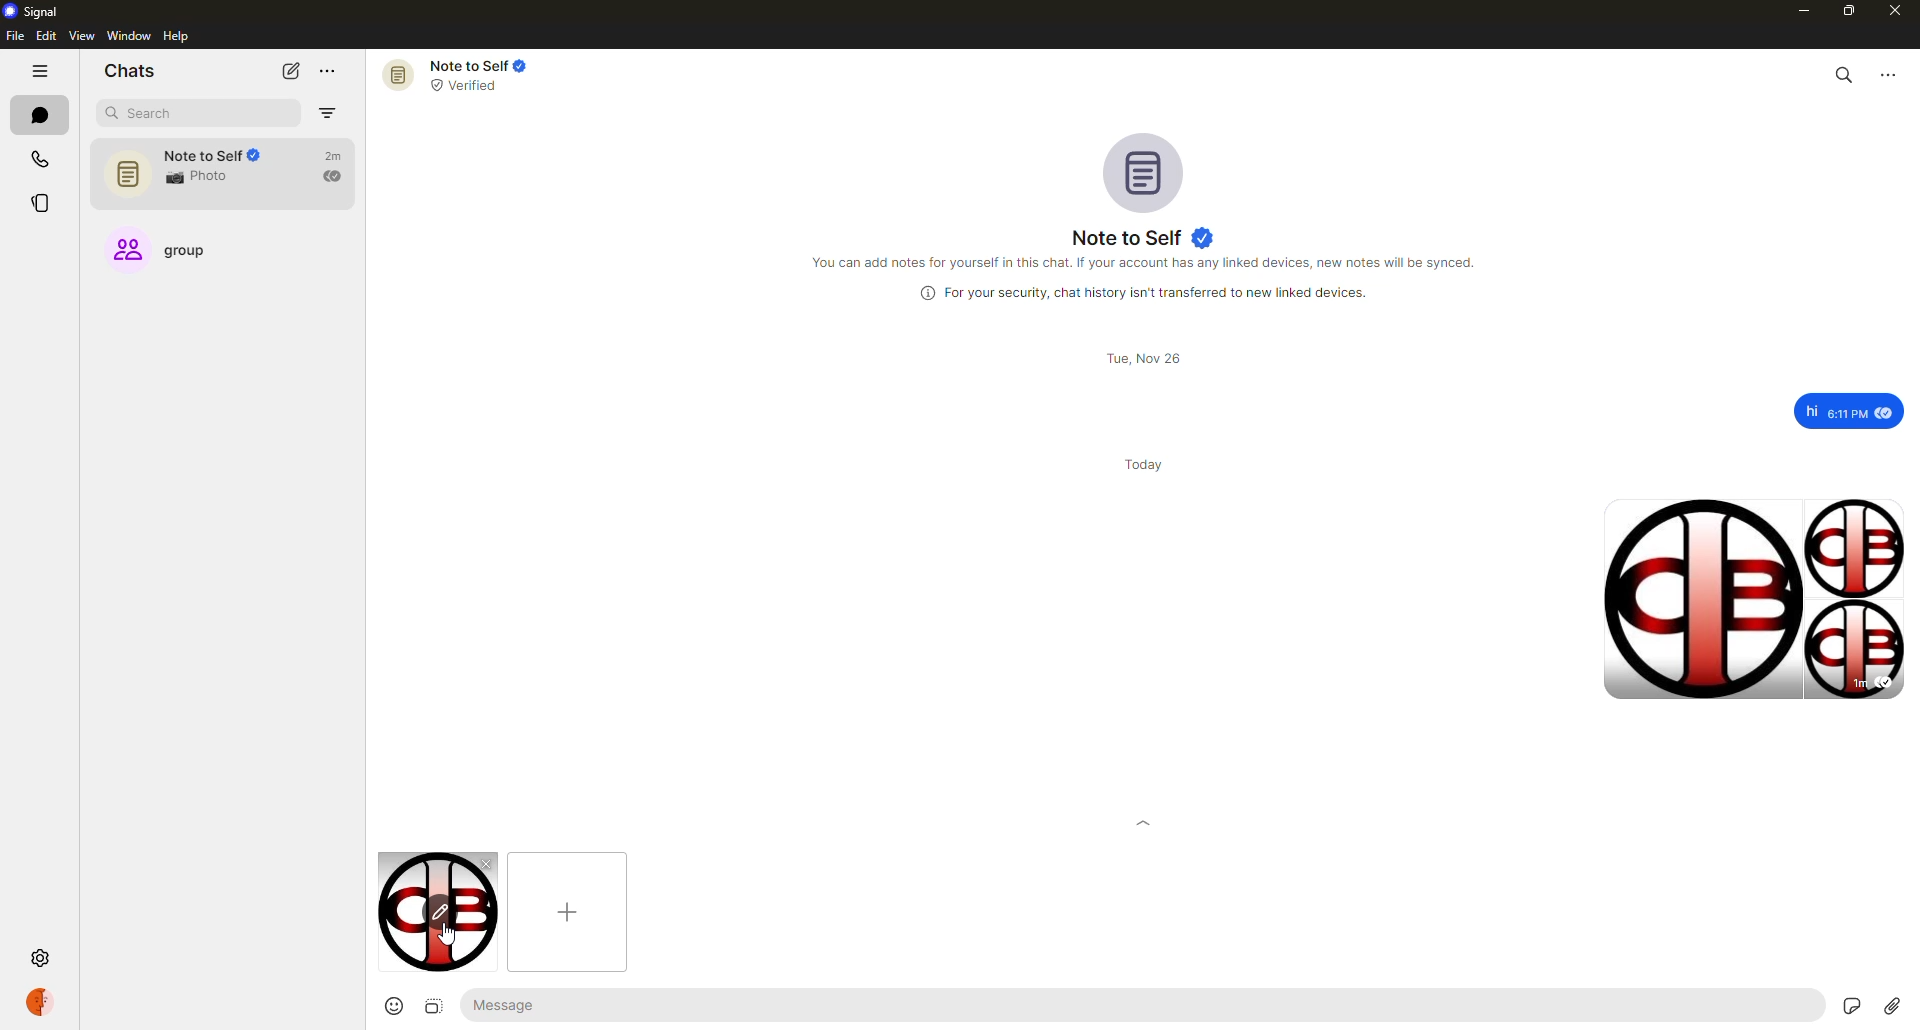  What do you see at coordinates (156, 115) in the screenshot?
I see `search` at bounding box center [156, 115].